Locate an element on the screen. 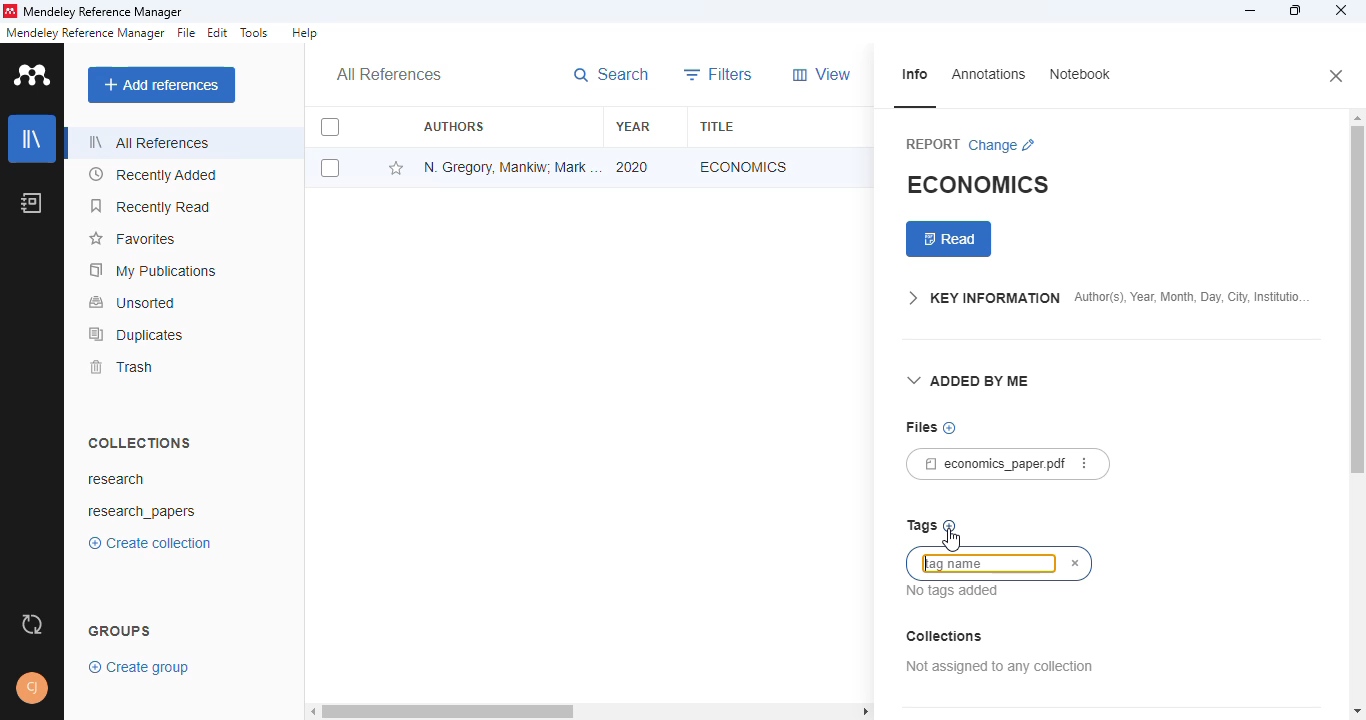 The width and height of the screenshot is (1366, 720). year is located at coordinates (633, 126).